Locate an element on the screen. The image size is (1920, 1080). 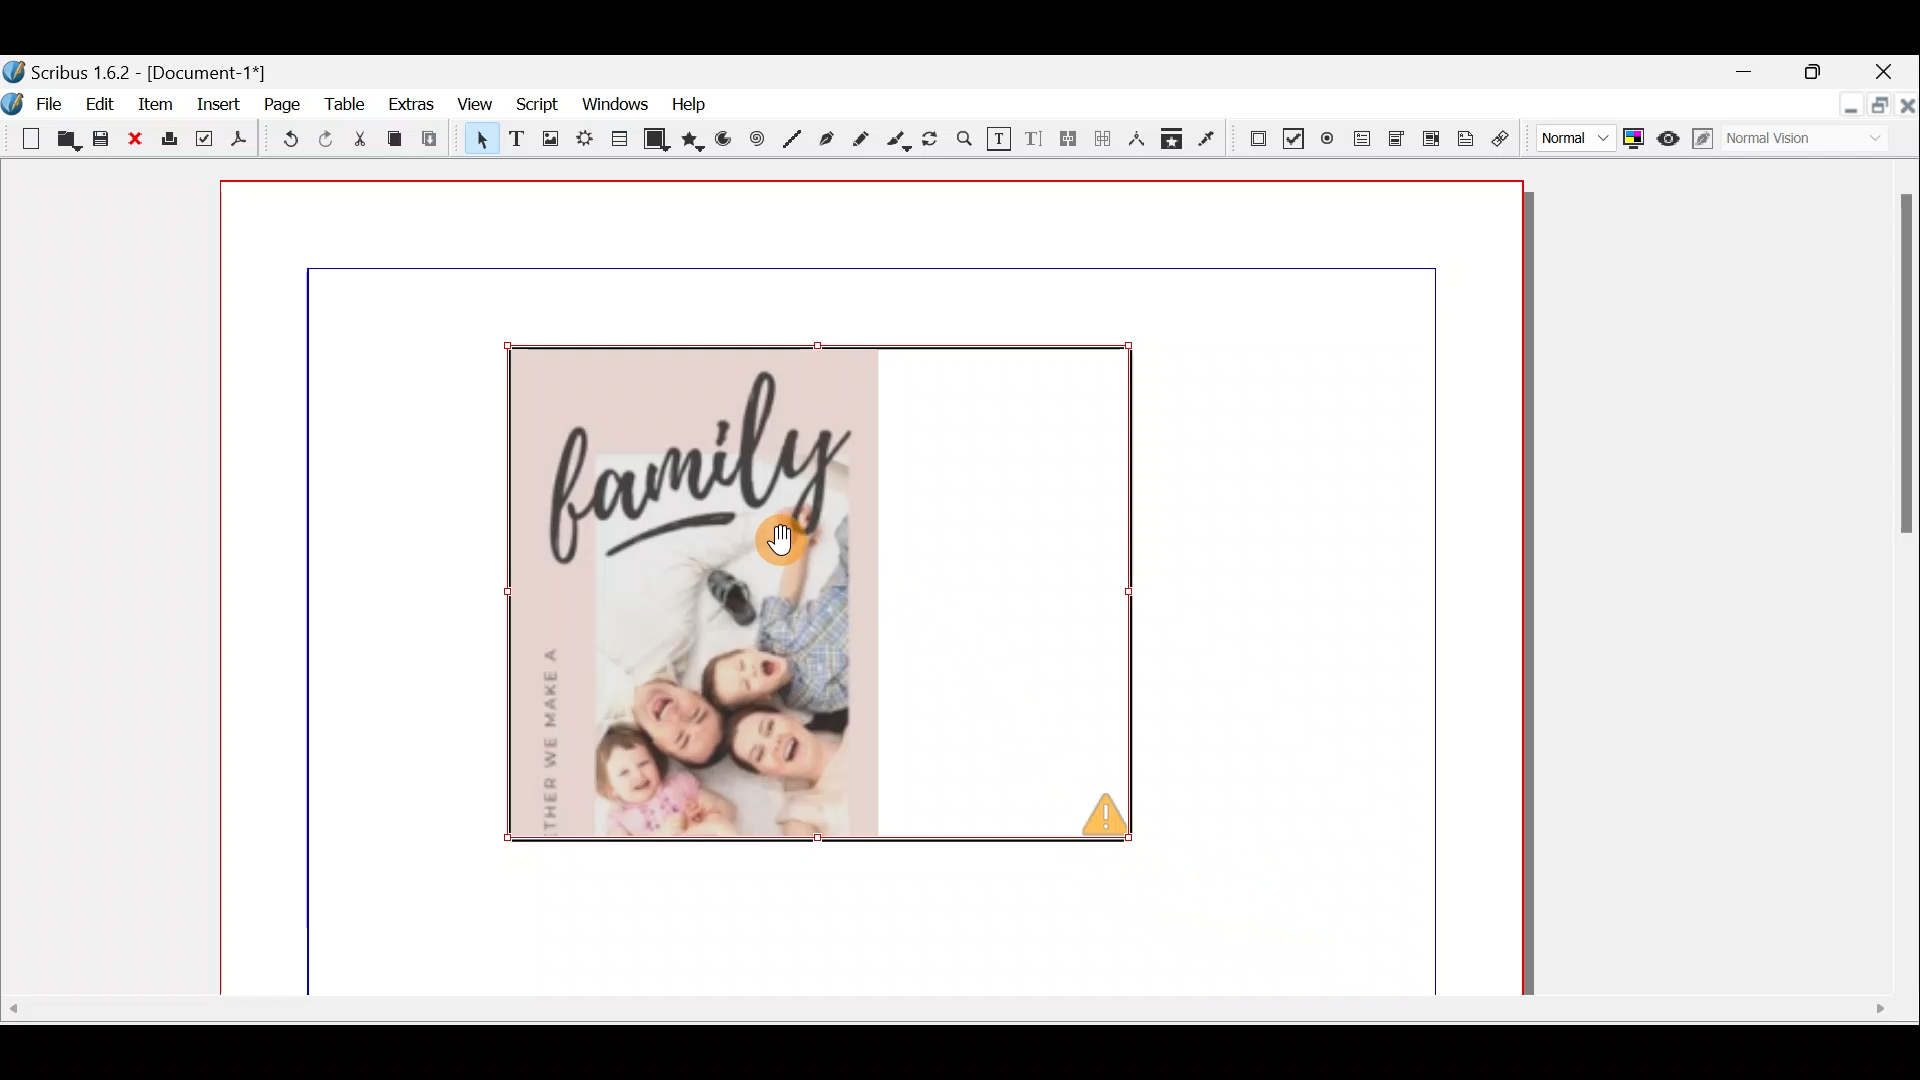
cursor is located at coordinates (781, 541).